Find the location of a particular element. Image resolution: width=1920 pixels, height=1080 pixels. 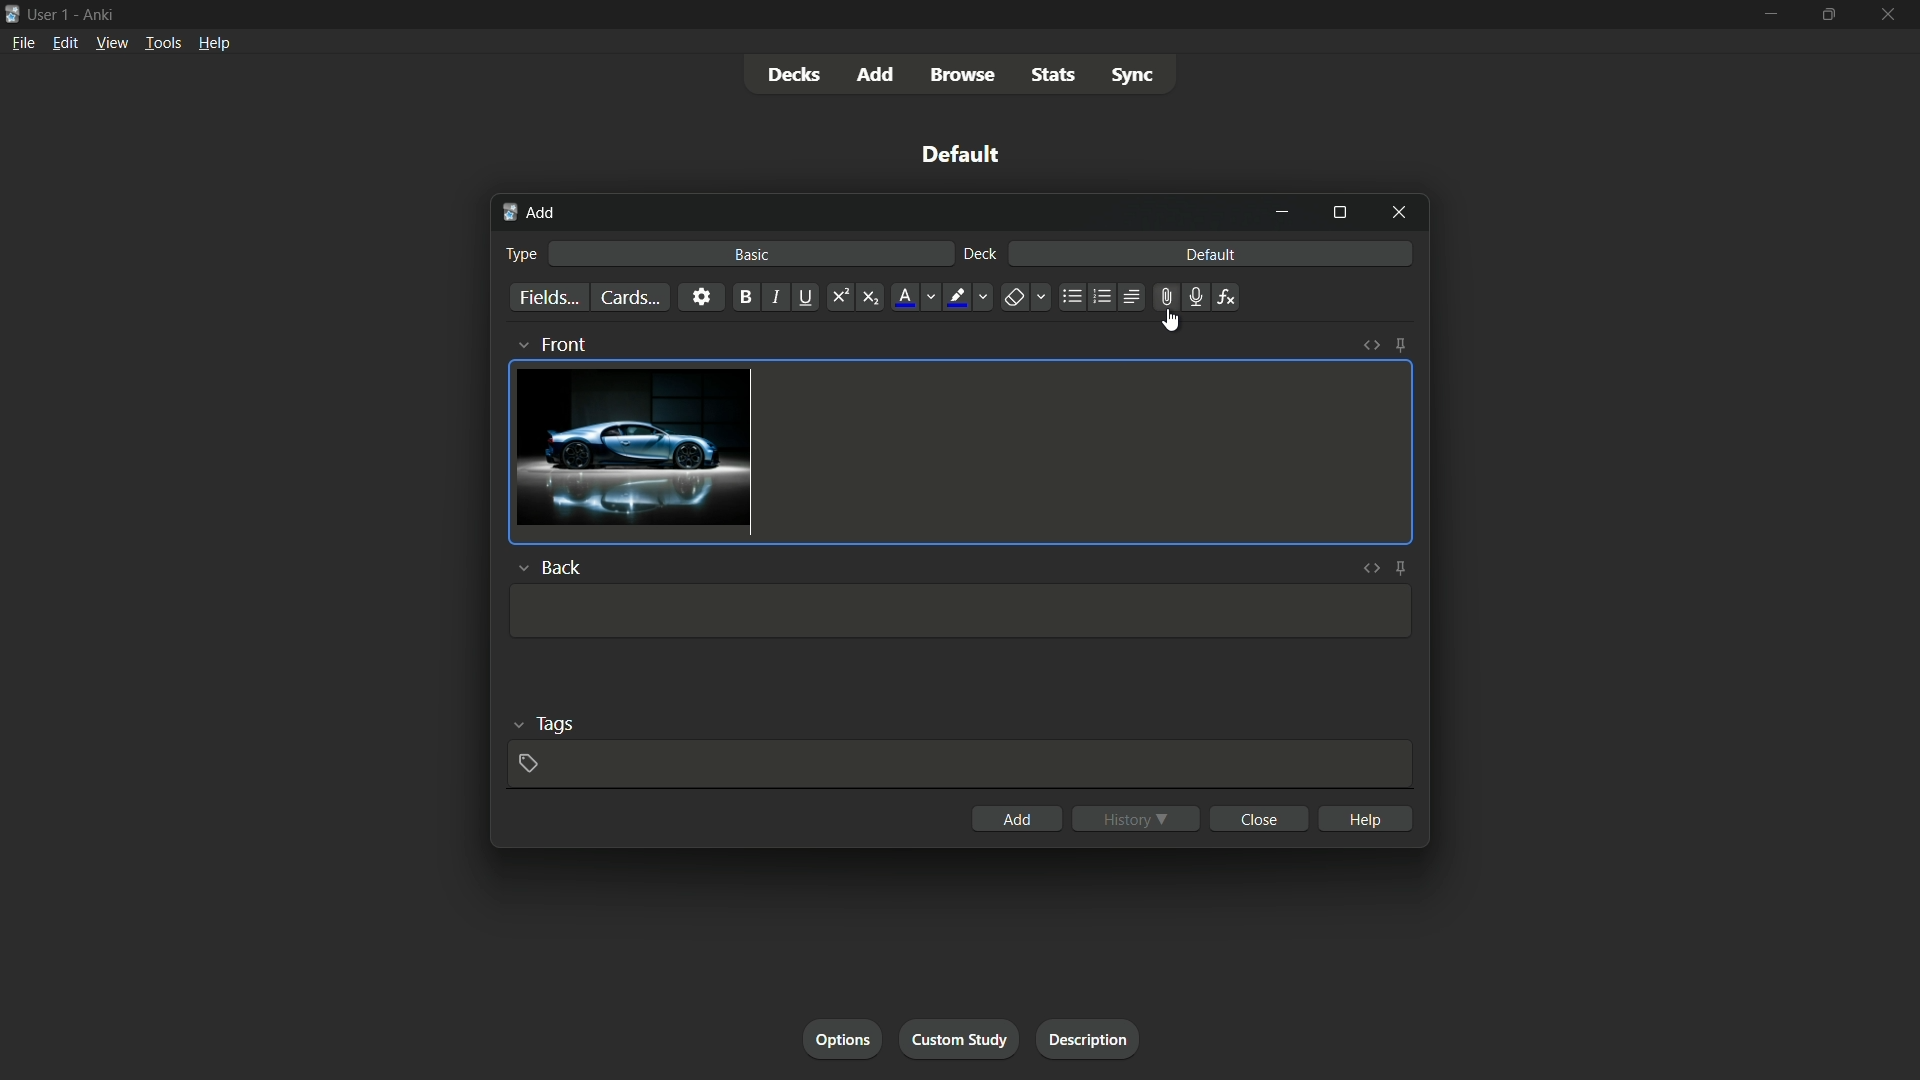

help is located at coordinates (1370, 816).